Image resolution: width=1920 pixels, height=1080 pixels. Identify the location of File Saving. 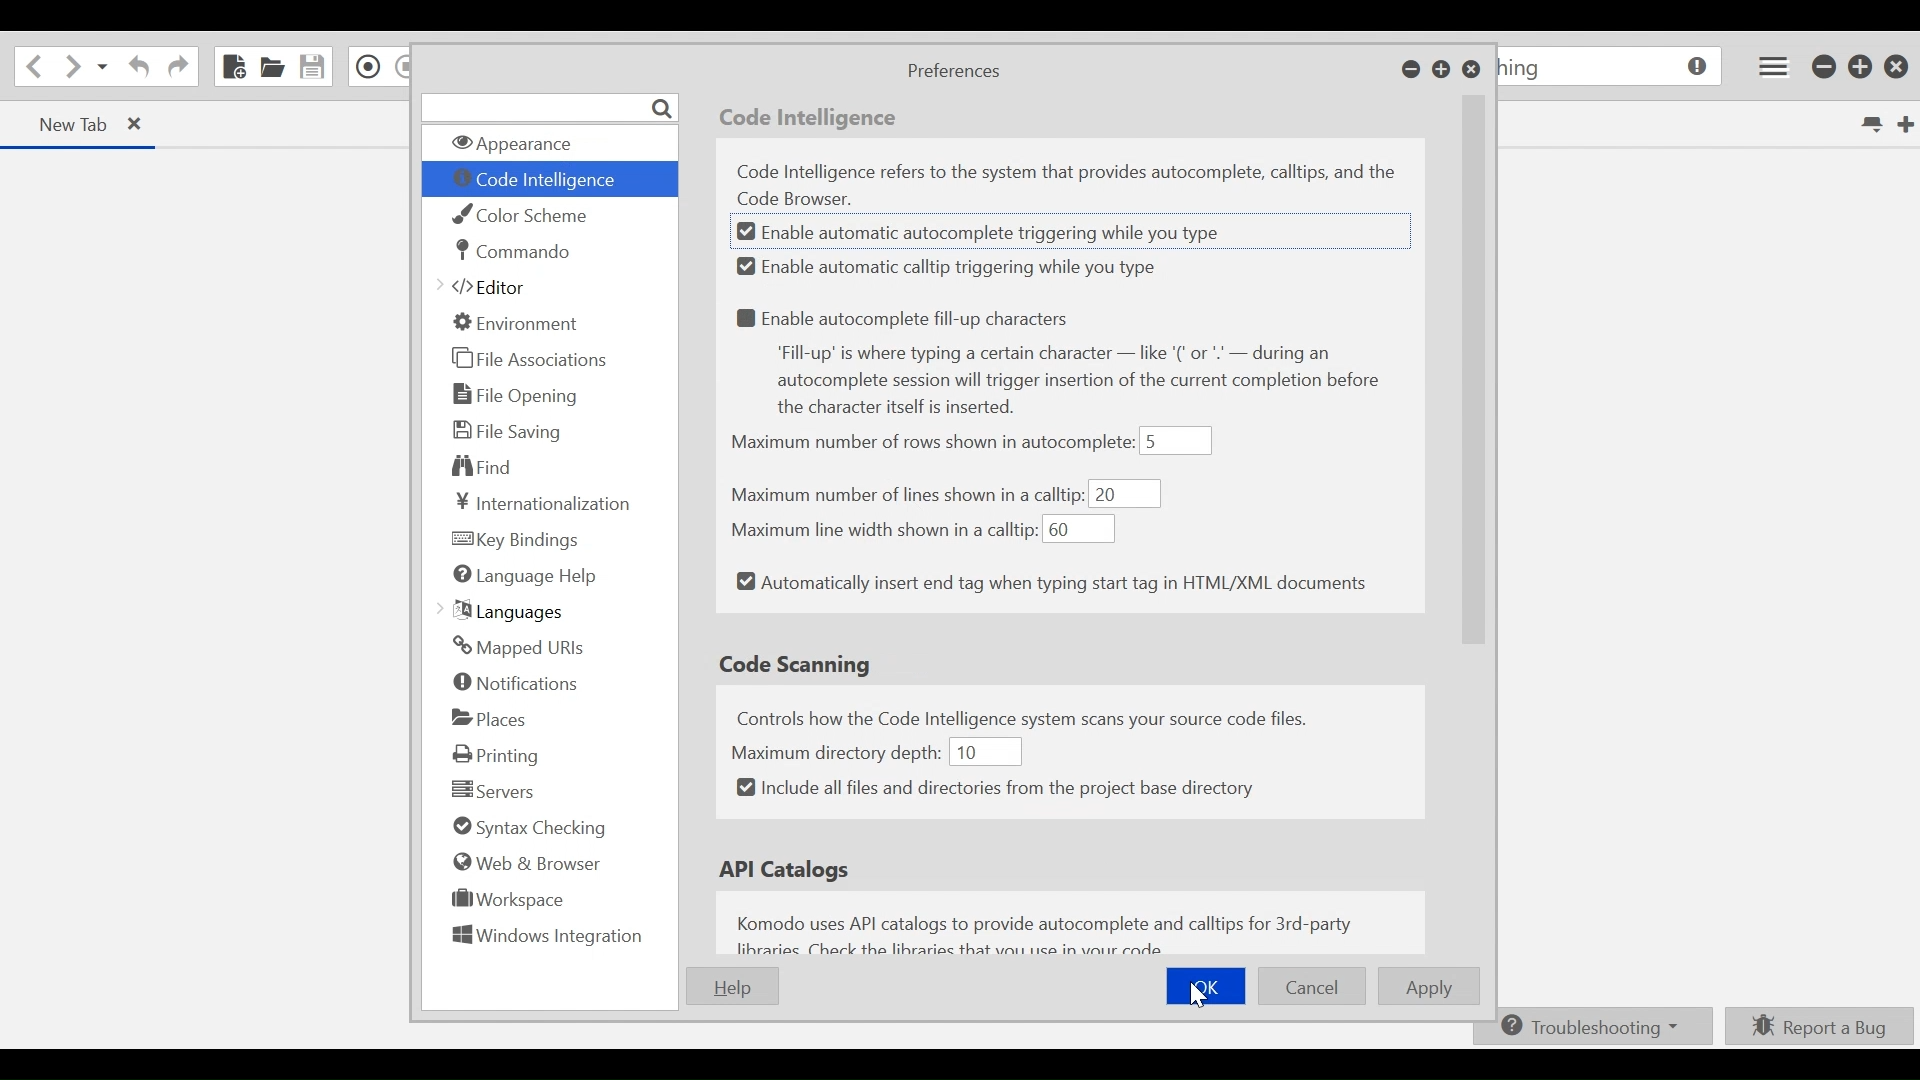
(508, 430).